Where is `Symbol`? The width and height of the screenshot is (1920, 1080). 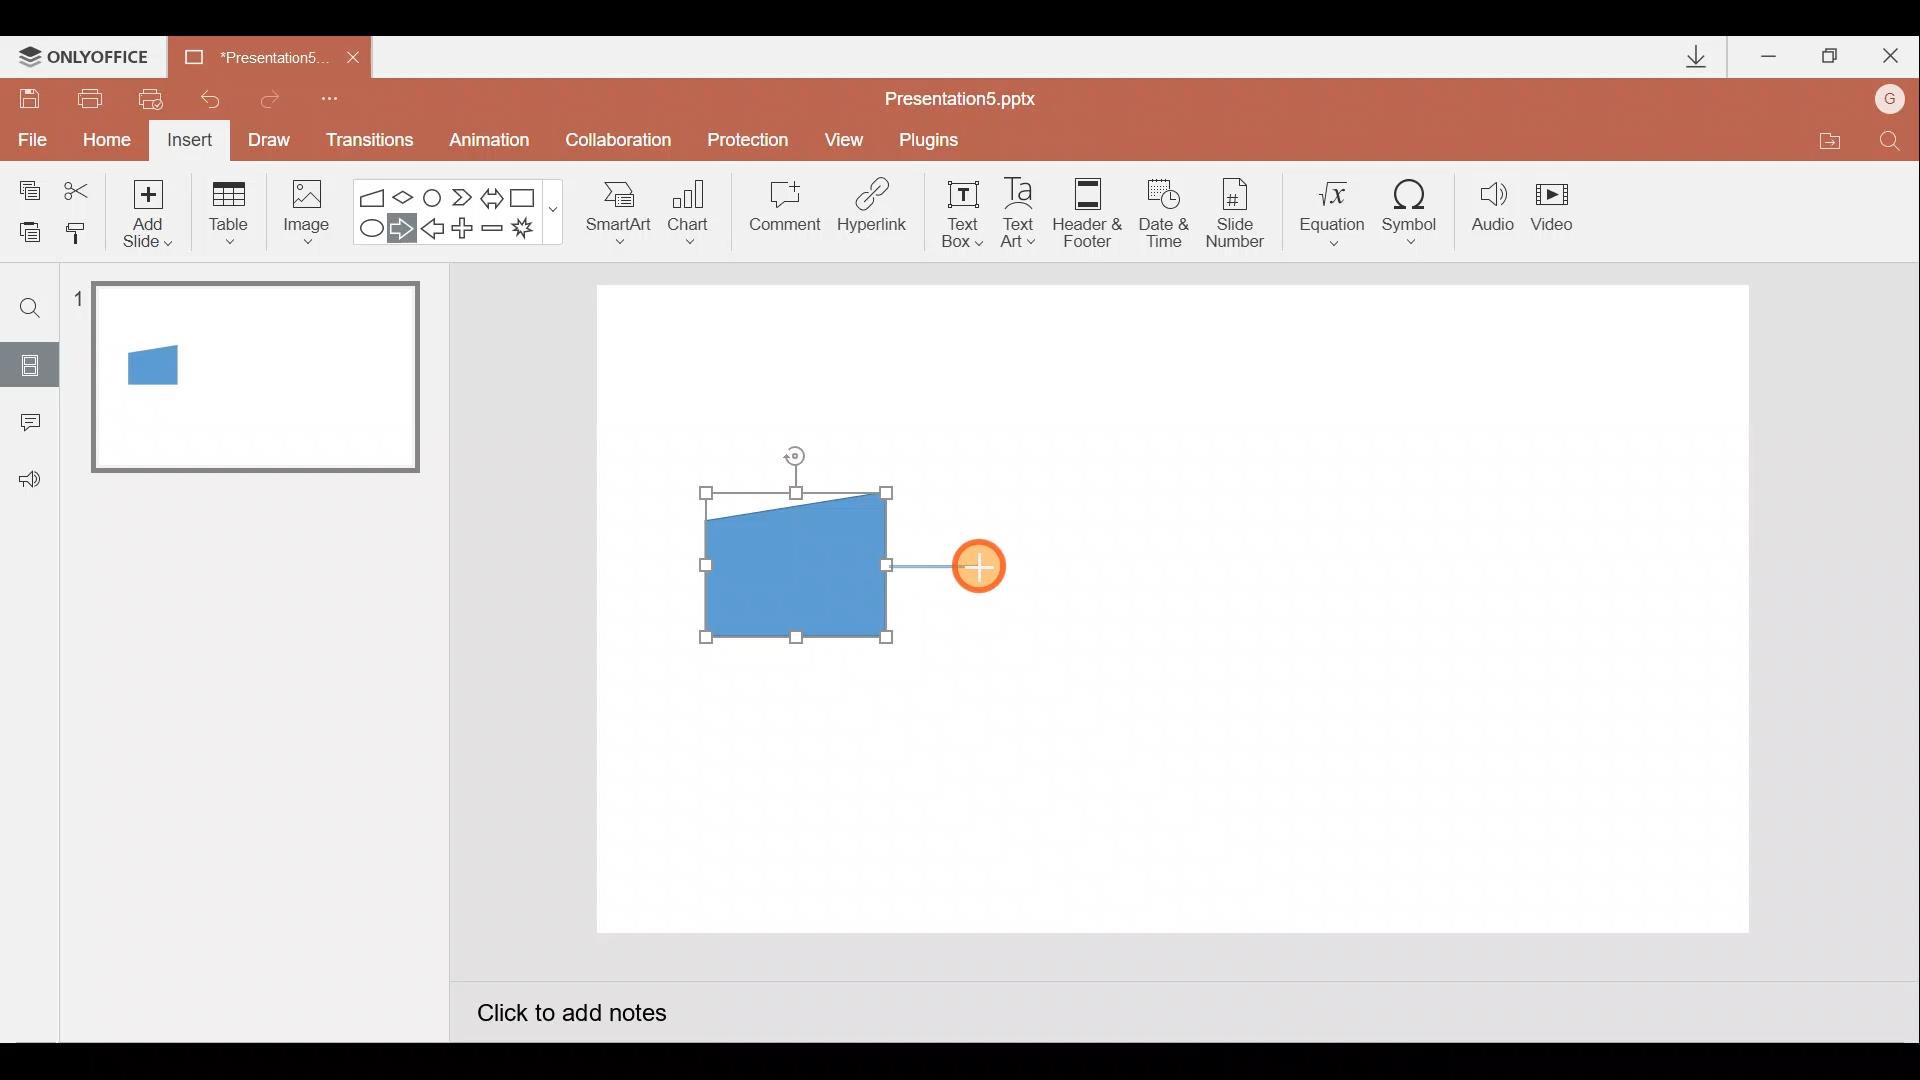 Symbol is located at coordinates (1418, 211).